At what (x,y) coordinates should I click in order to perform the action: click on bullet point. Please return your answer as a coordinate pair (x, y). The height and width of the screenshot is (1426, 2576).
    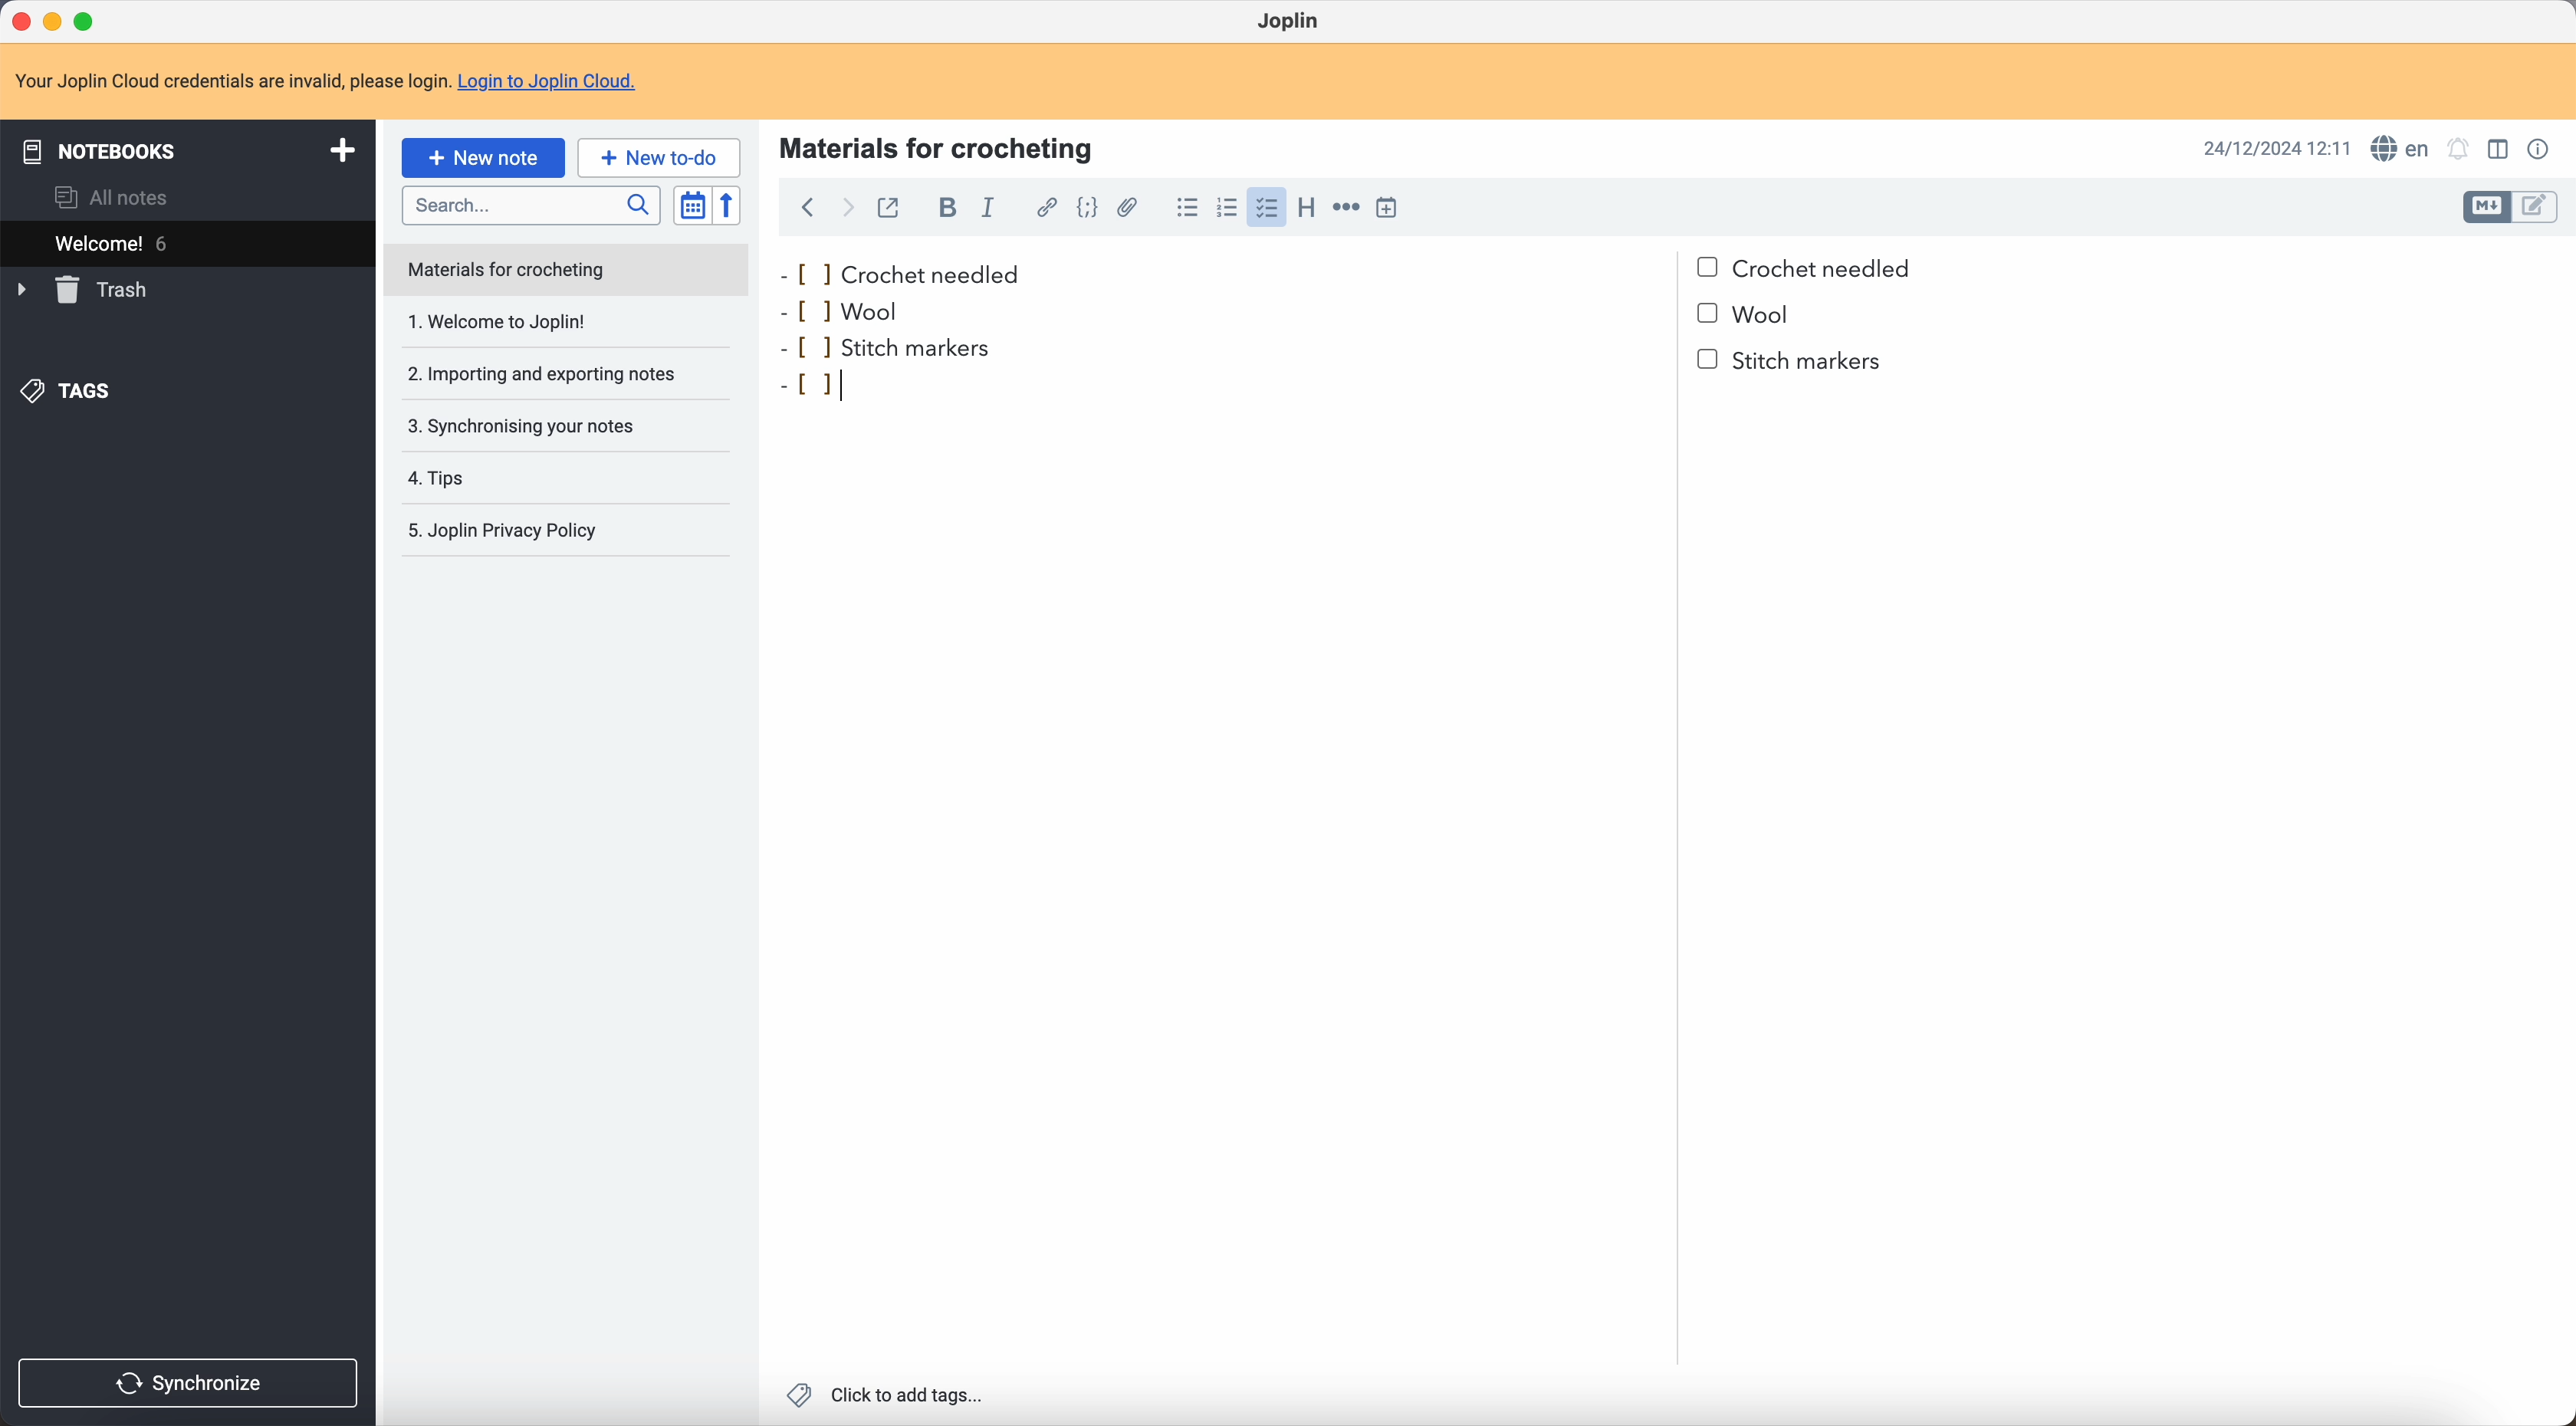
    Looking at the image, I should click on (805, 391).